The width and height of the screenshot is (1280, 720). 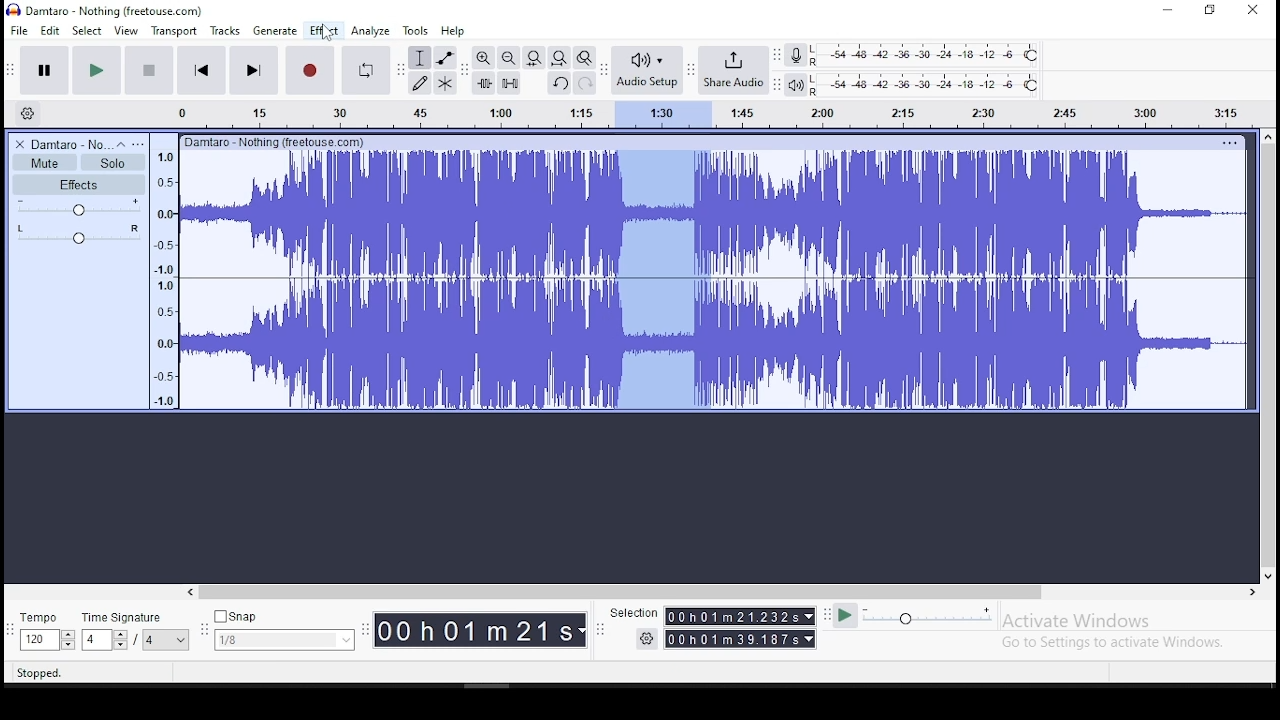 I want to click on record meter, so click(x=796, y=54).